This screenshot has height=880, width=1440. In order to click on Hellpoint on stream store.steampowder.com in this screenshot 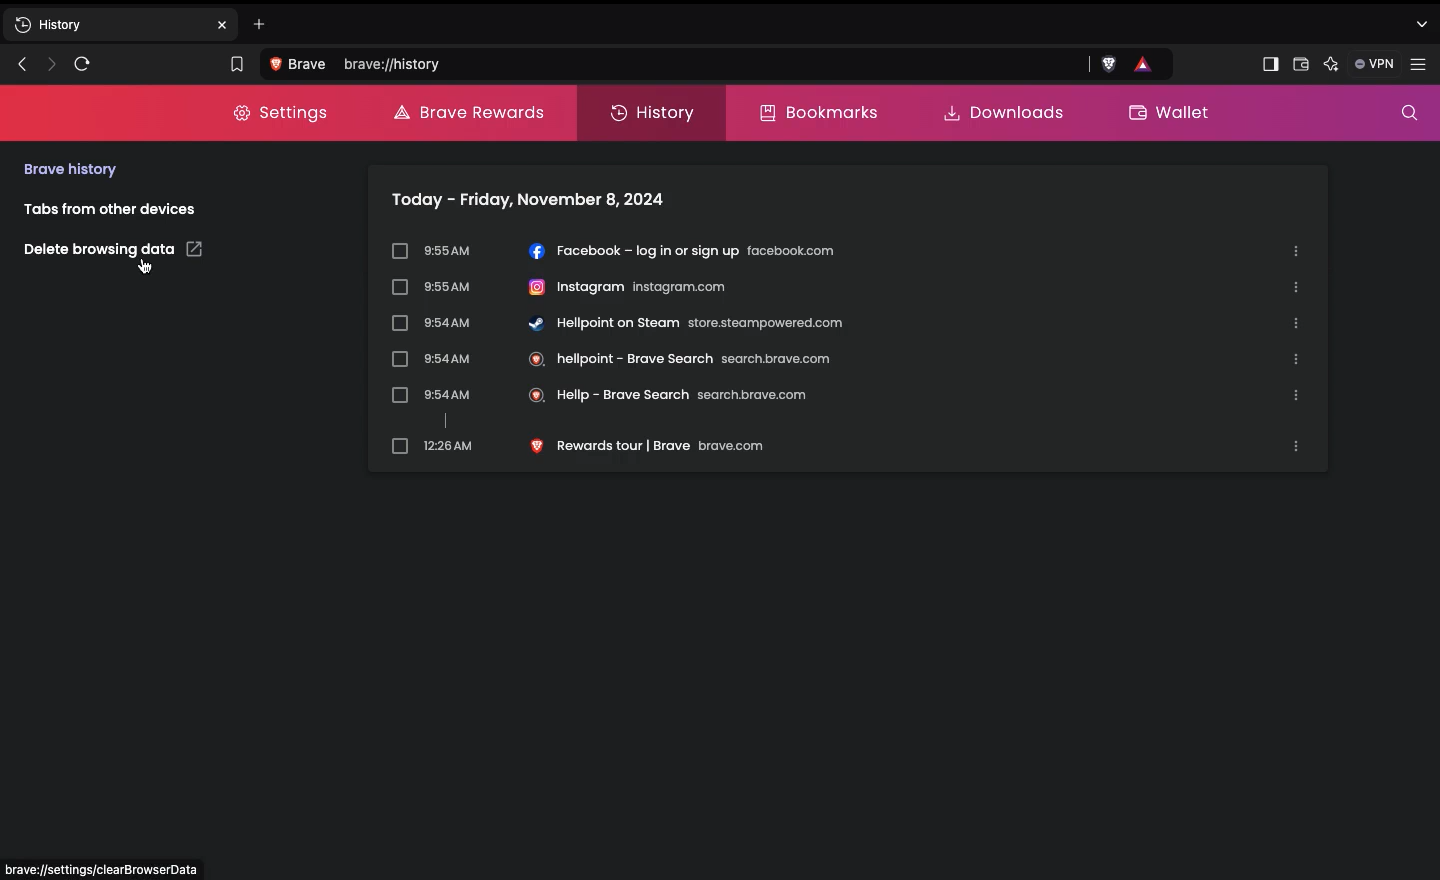, I will do `click(840, 322)`.